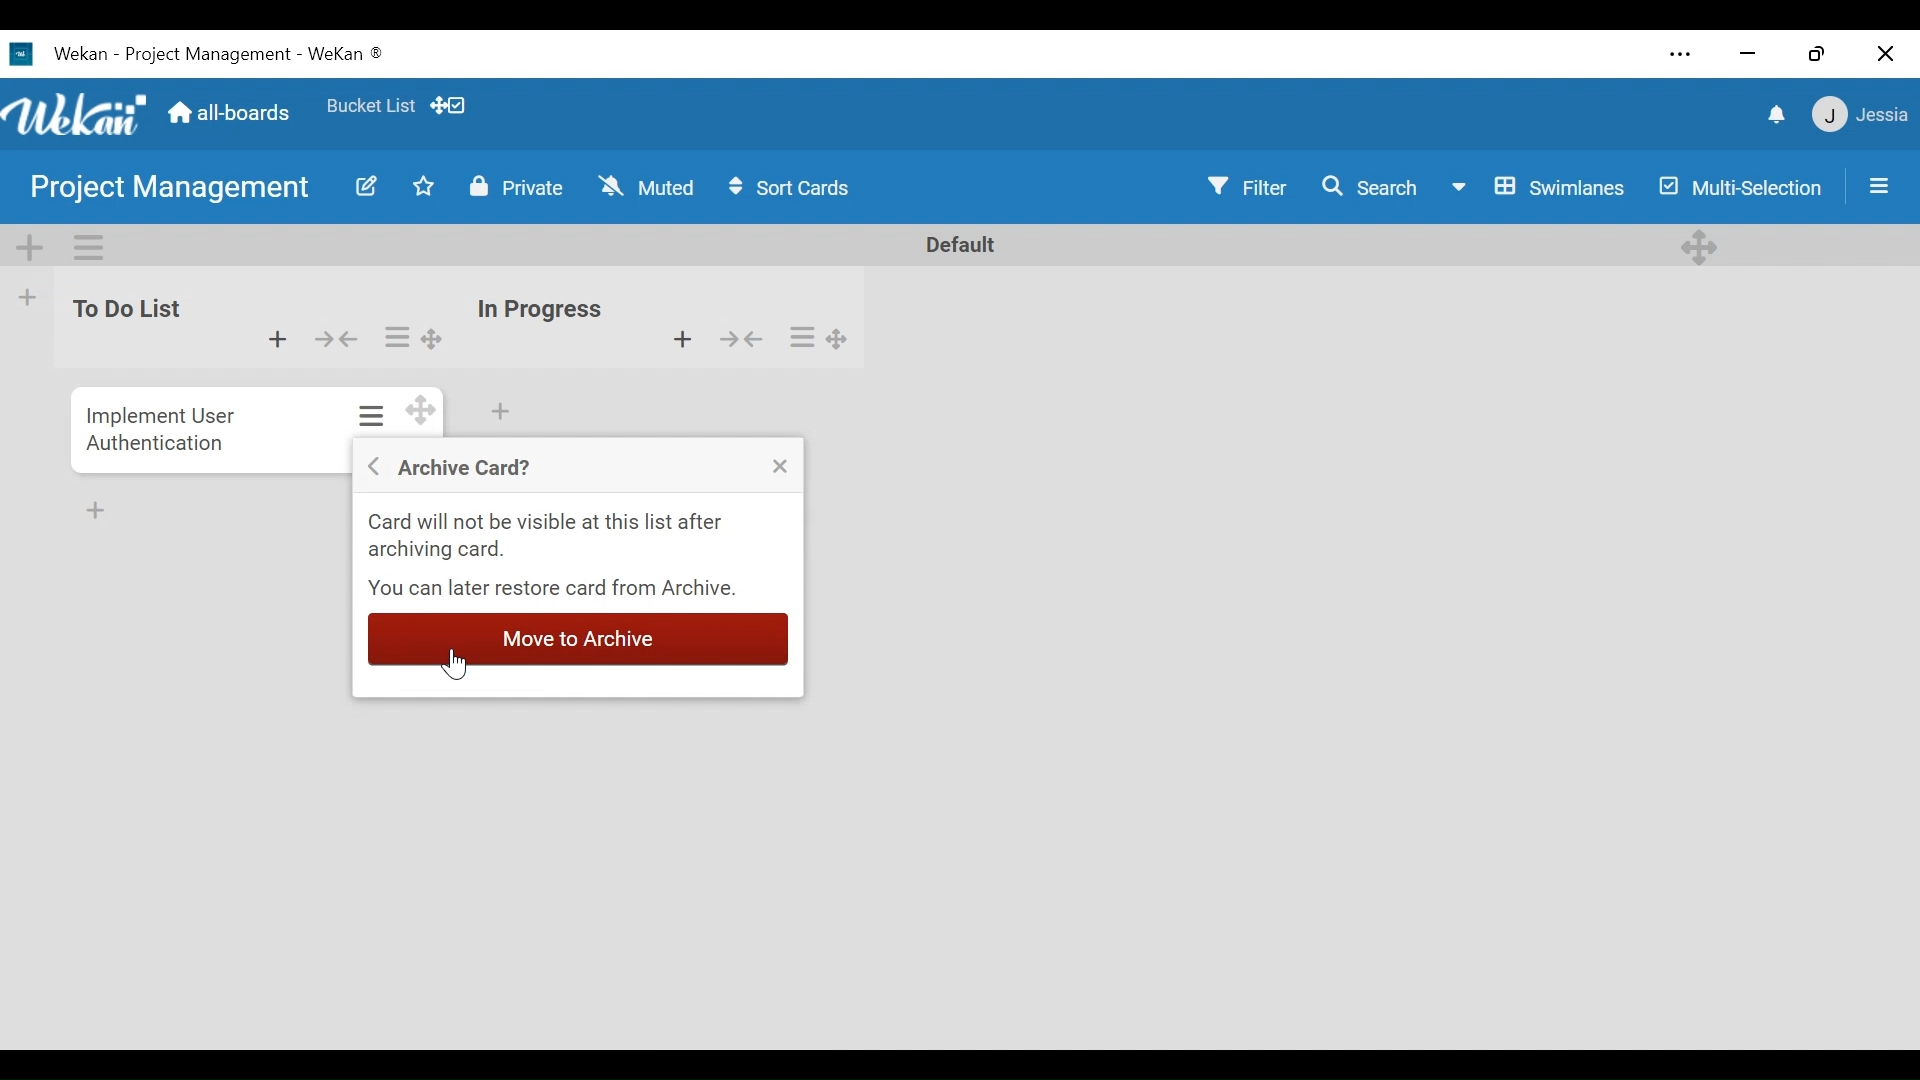 This screenshot has height=1080, width=1920. What do you see at coordinates (650, 186) in the screenshot?
I see `Change Watch` at bounding box center [650, 186].